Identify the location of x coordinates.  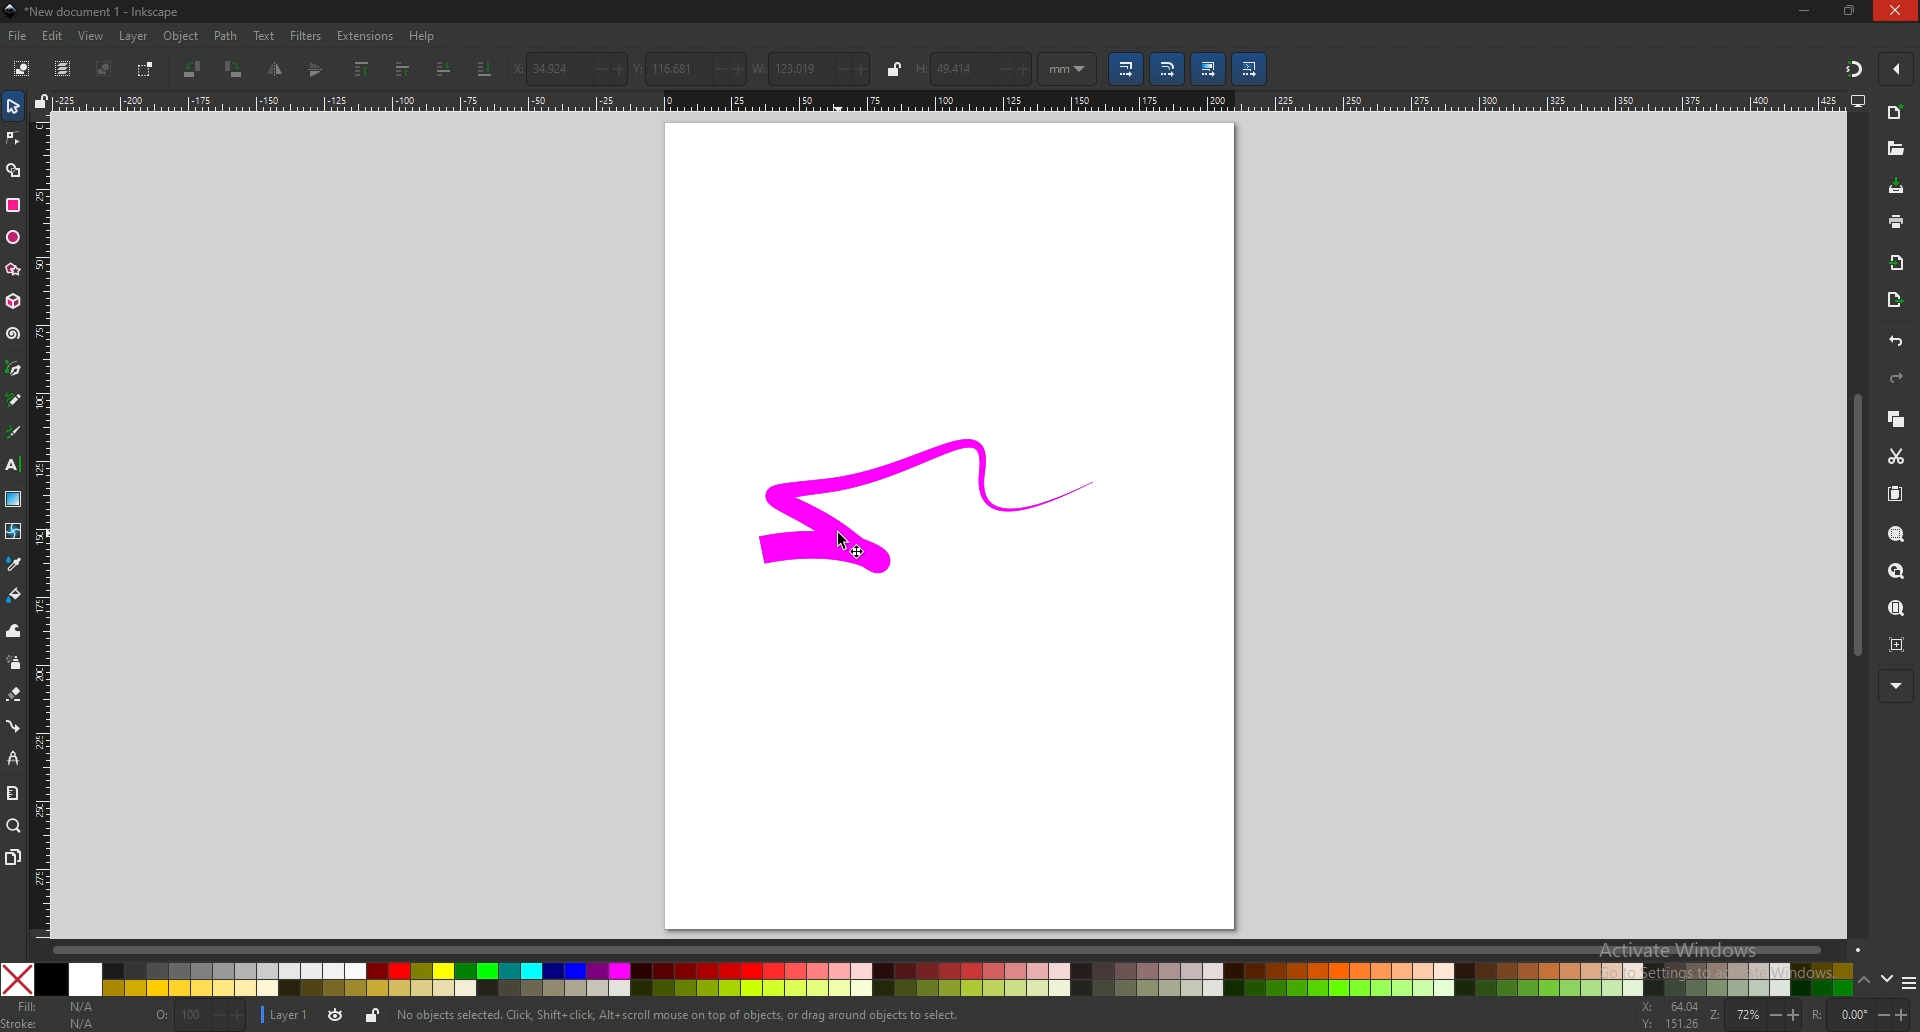
(567, 69).